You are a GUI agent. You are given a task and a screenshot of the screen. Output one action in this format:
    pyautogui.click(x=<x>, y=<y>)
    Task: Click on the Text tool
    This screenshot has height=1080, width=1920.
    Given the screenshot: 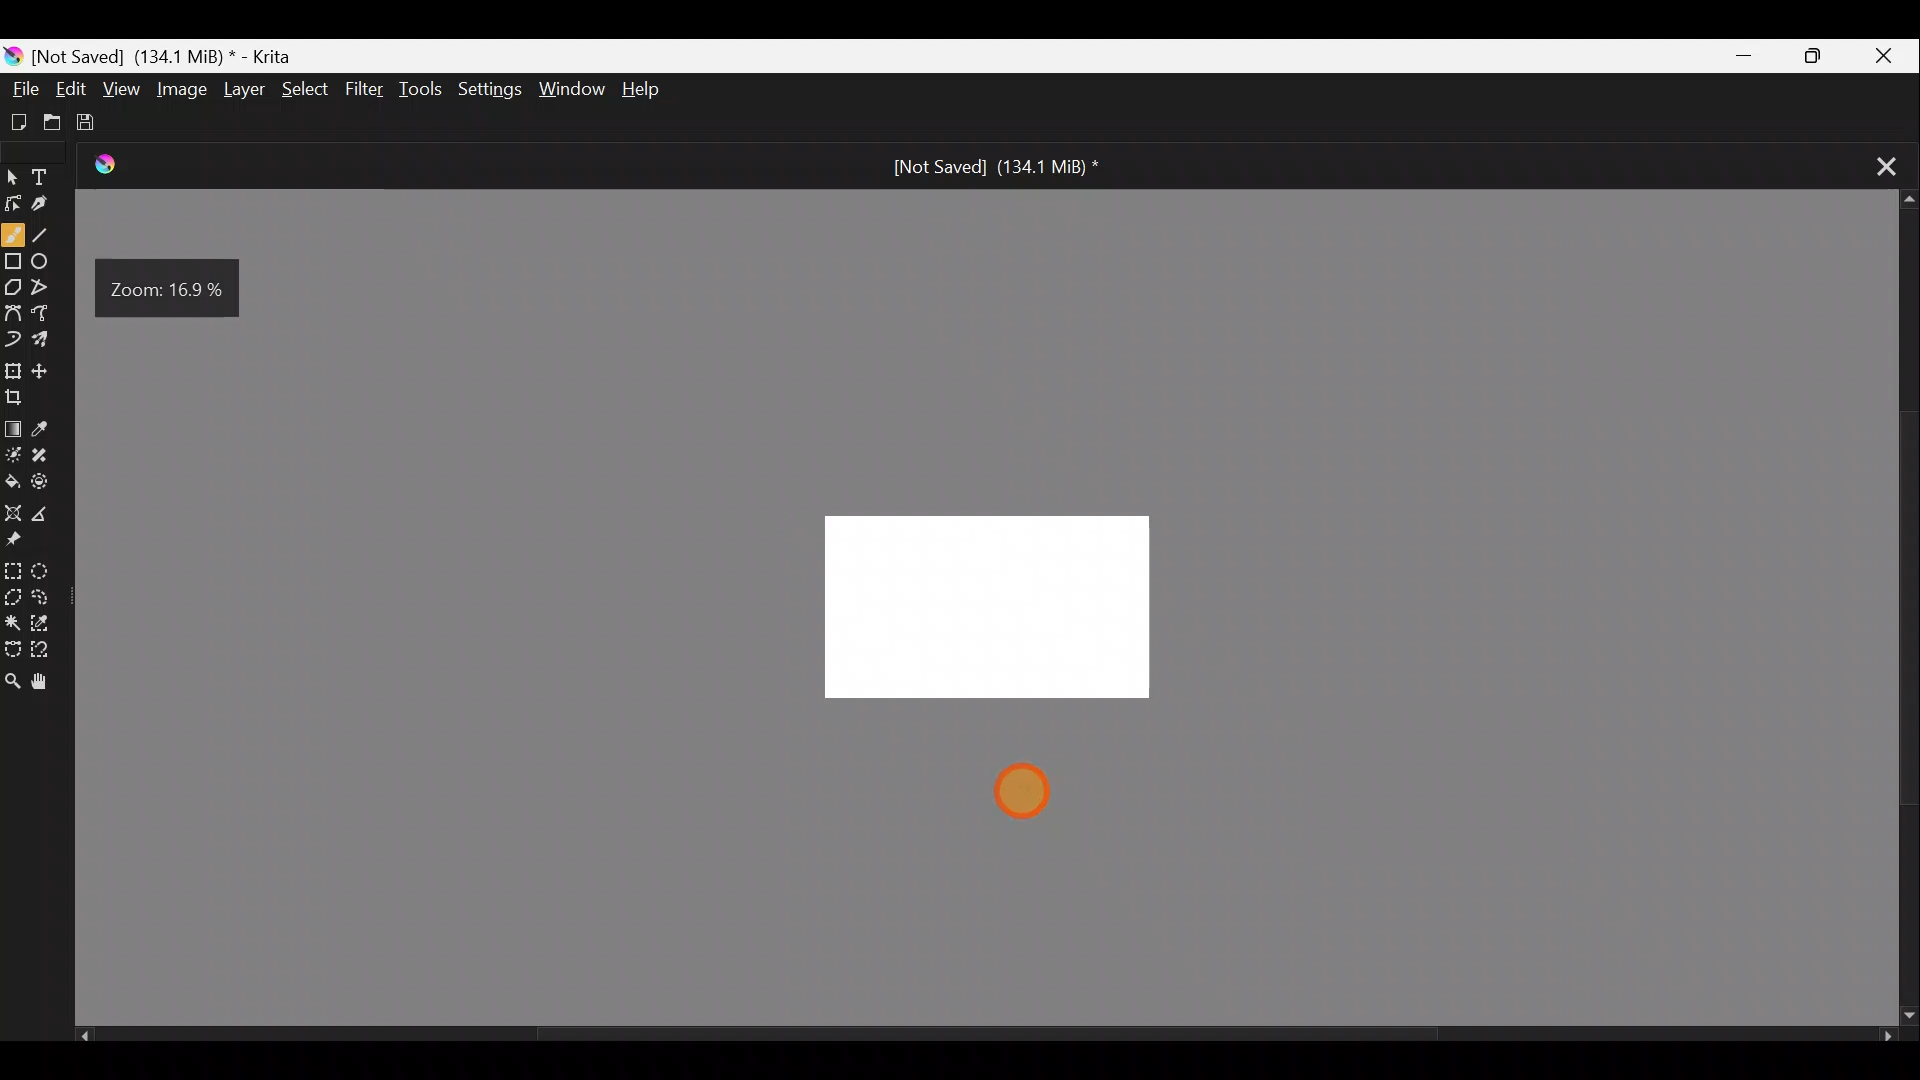 What is the action you would take?
    pyautogui.click(x=52, y=170)
    